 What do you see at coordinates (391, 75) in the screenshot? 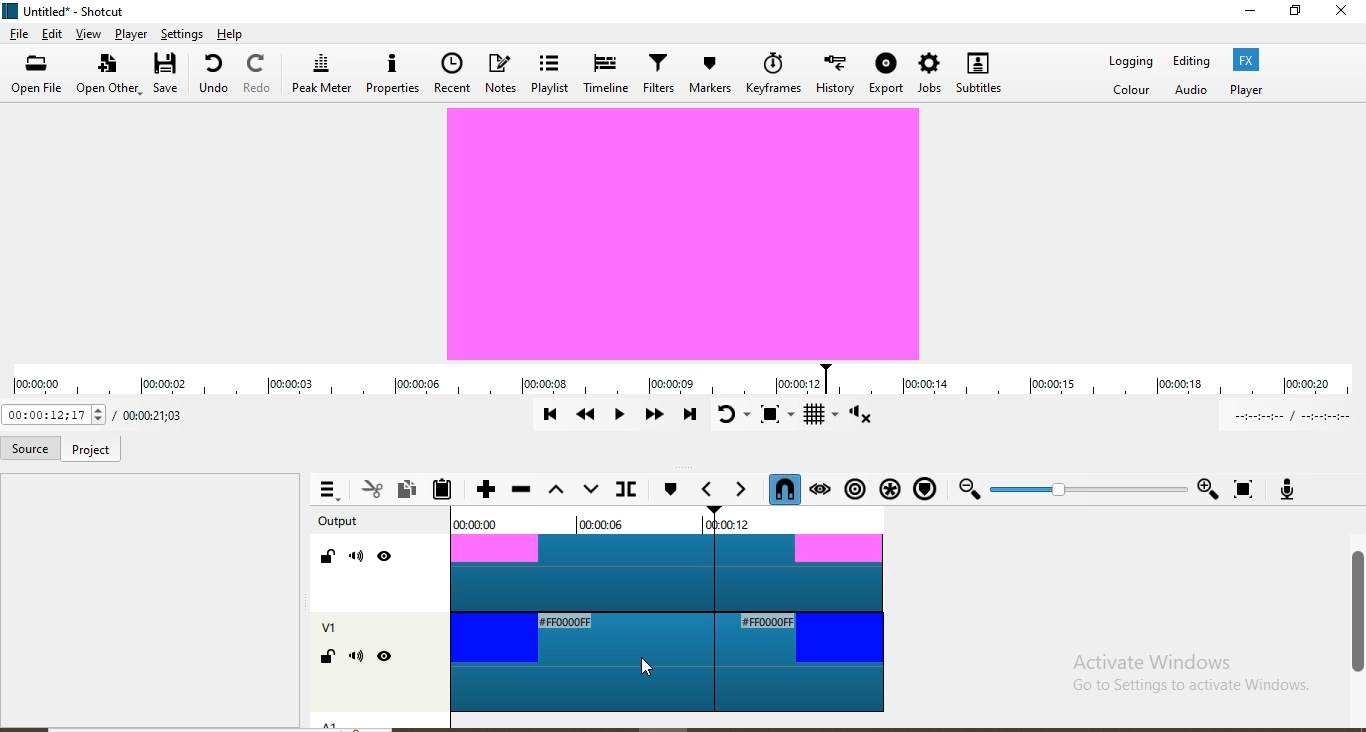
I see `Properties` at bounding box center [391, 75].